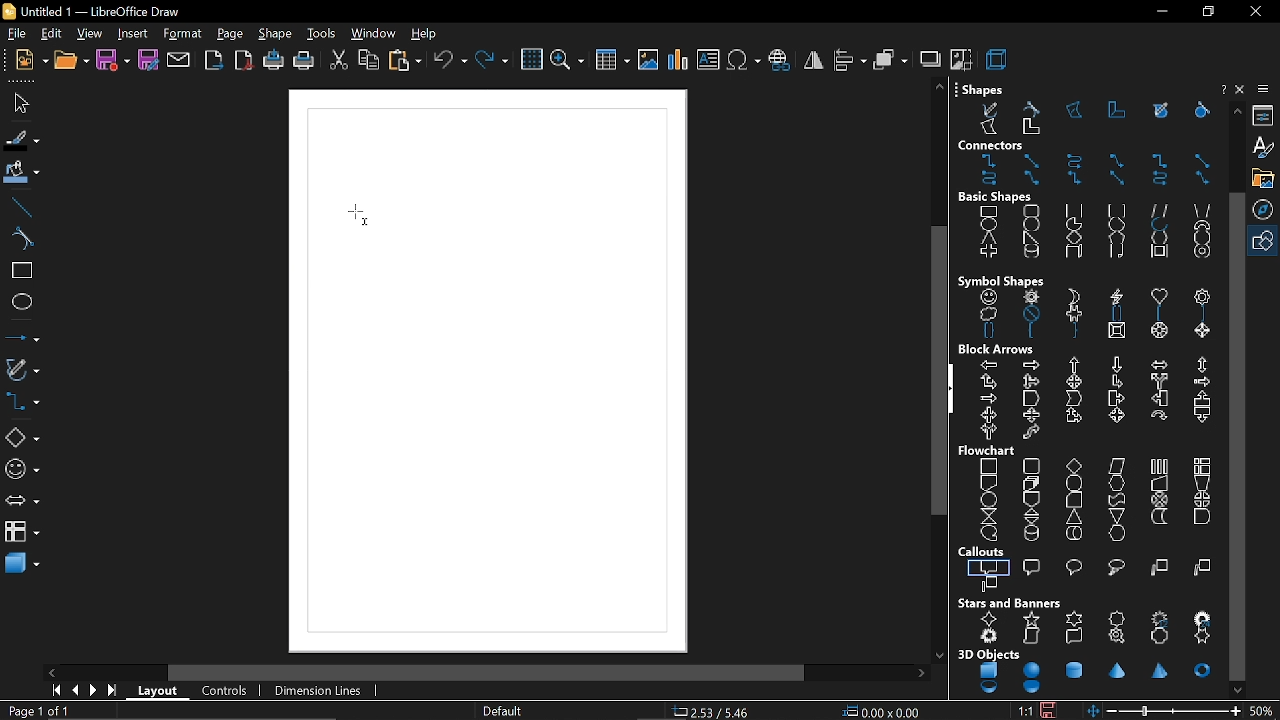  I want to click on explosion, so click(990, 637).